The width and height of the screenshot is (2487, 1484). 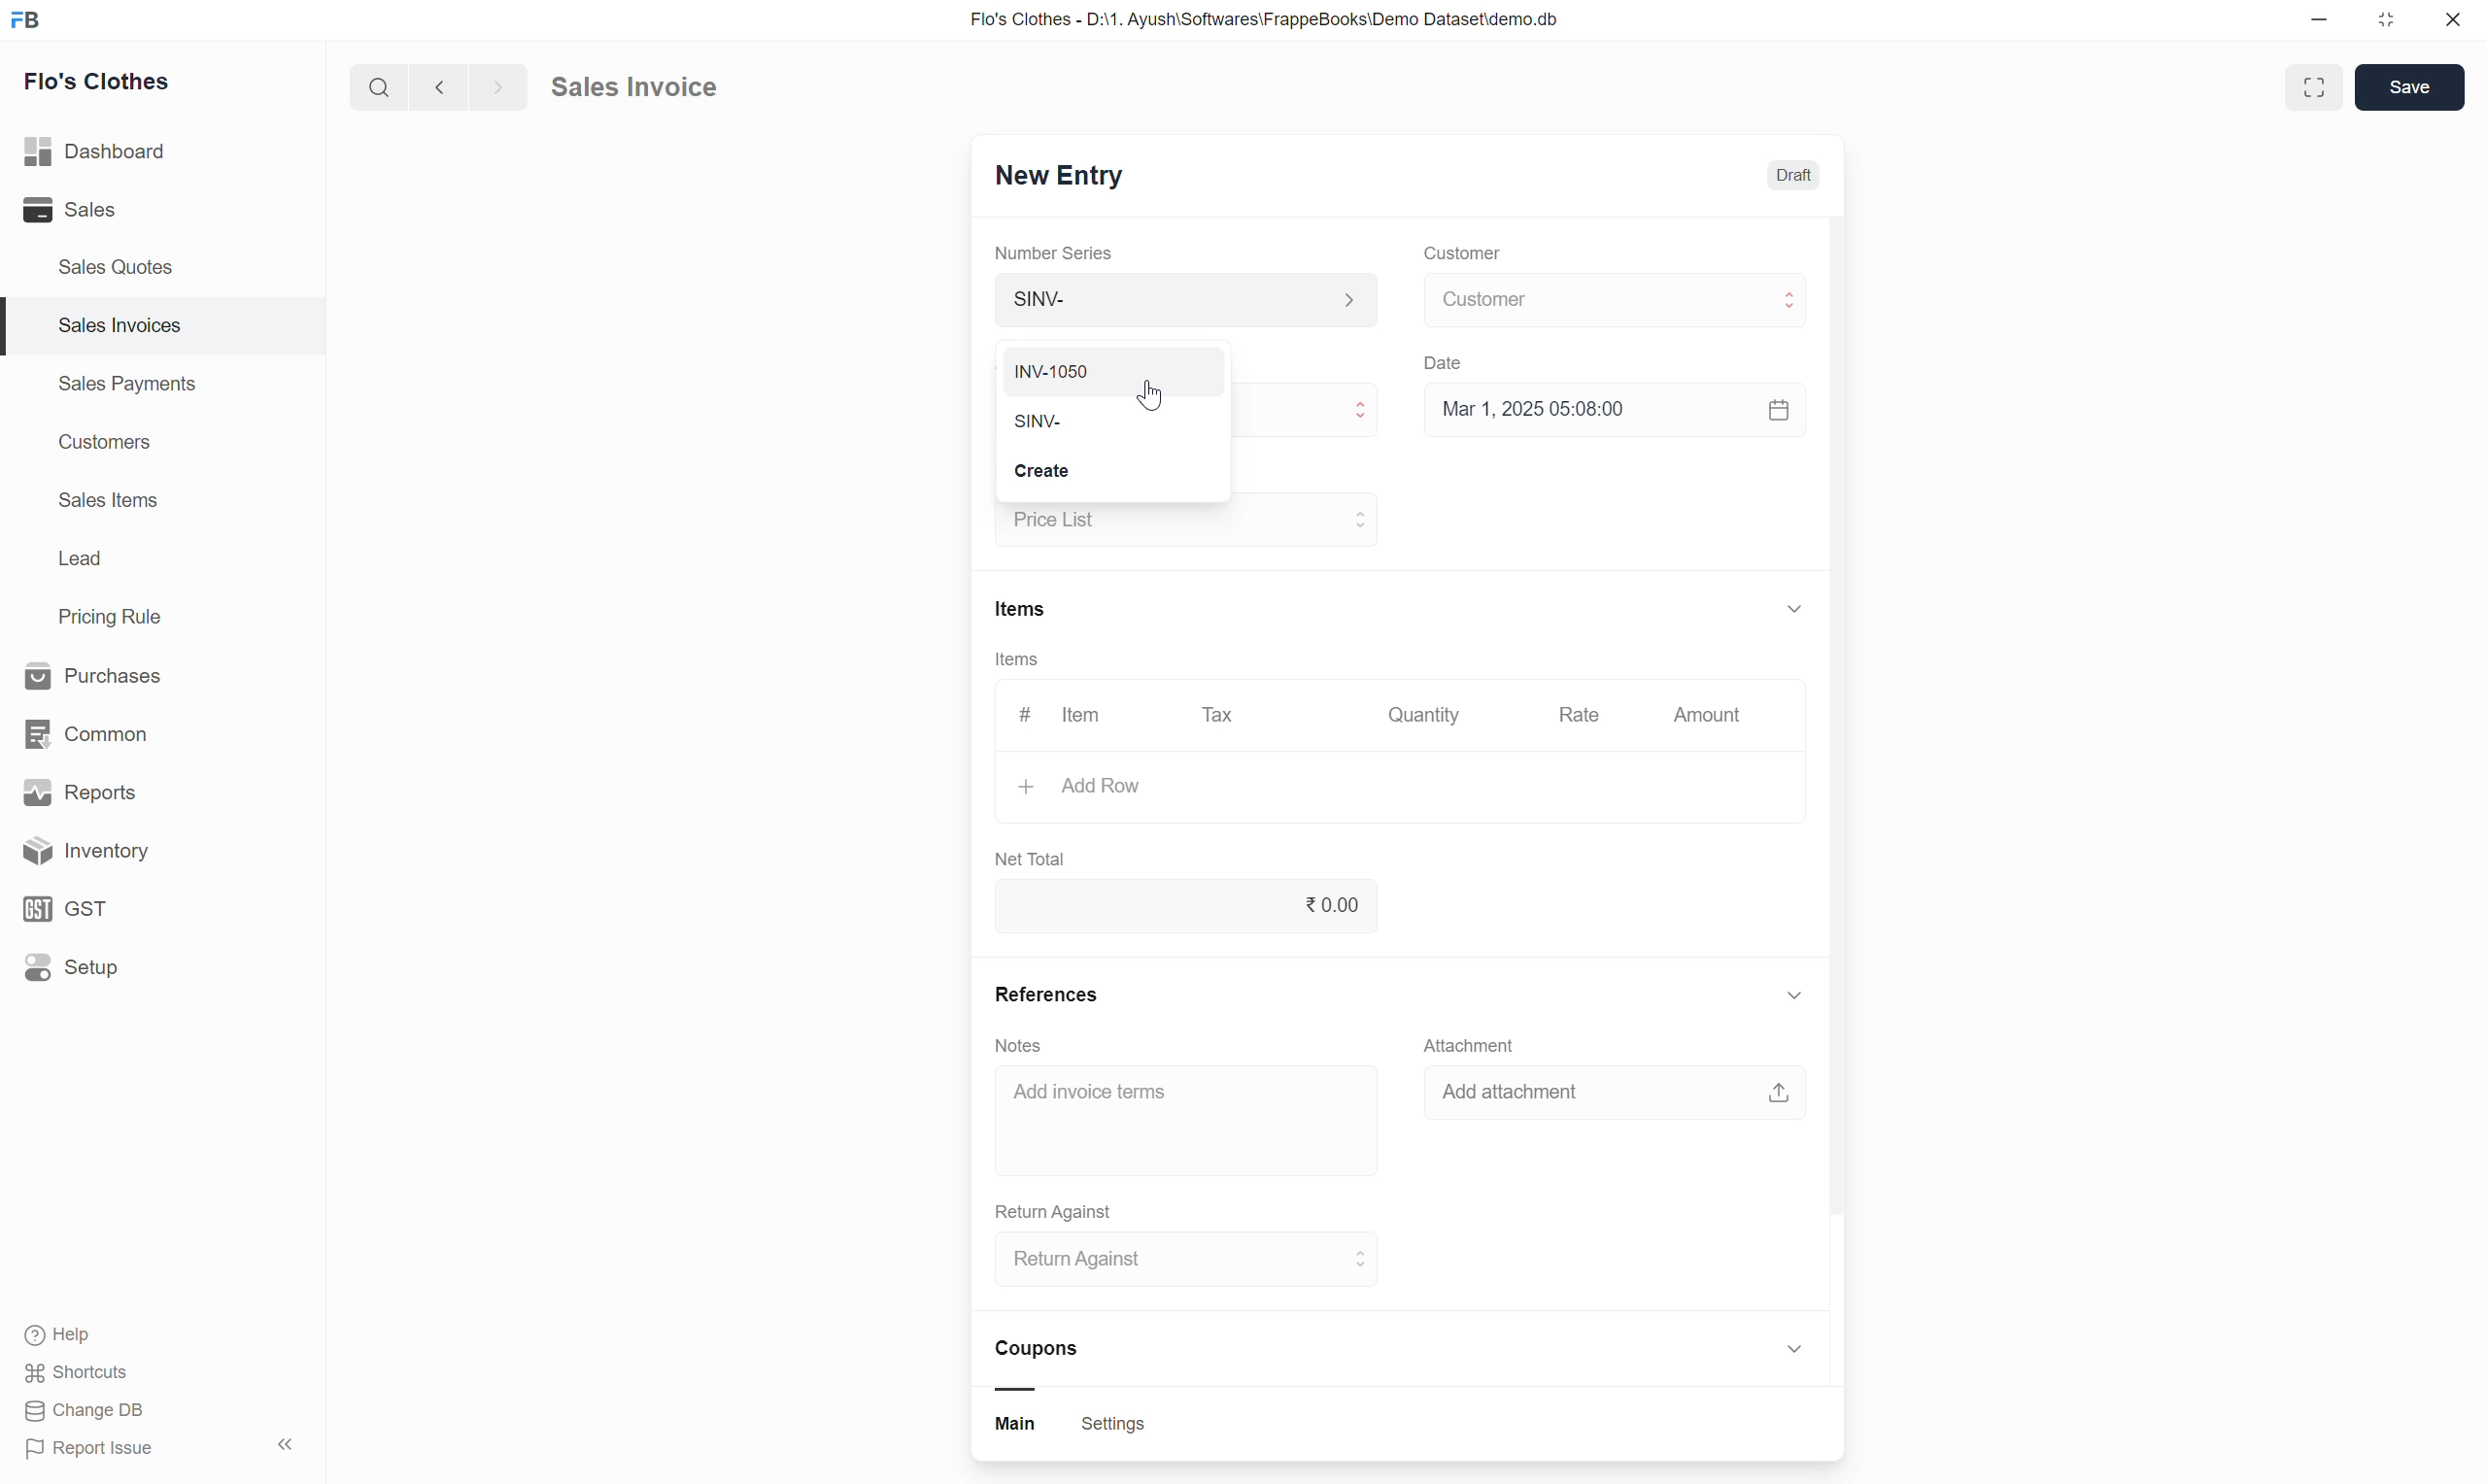 I want to click on GST , so click(x=139, y=907).